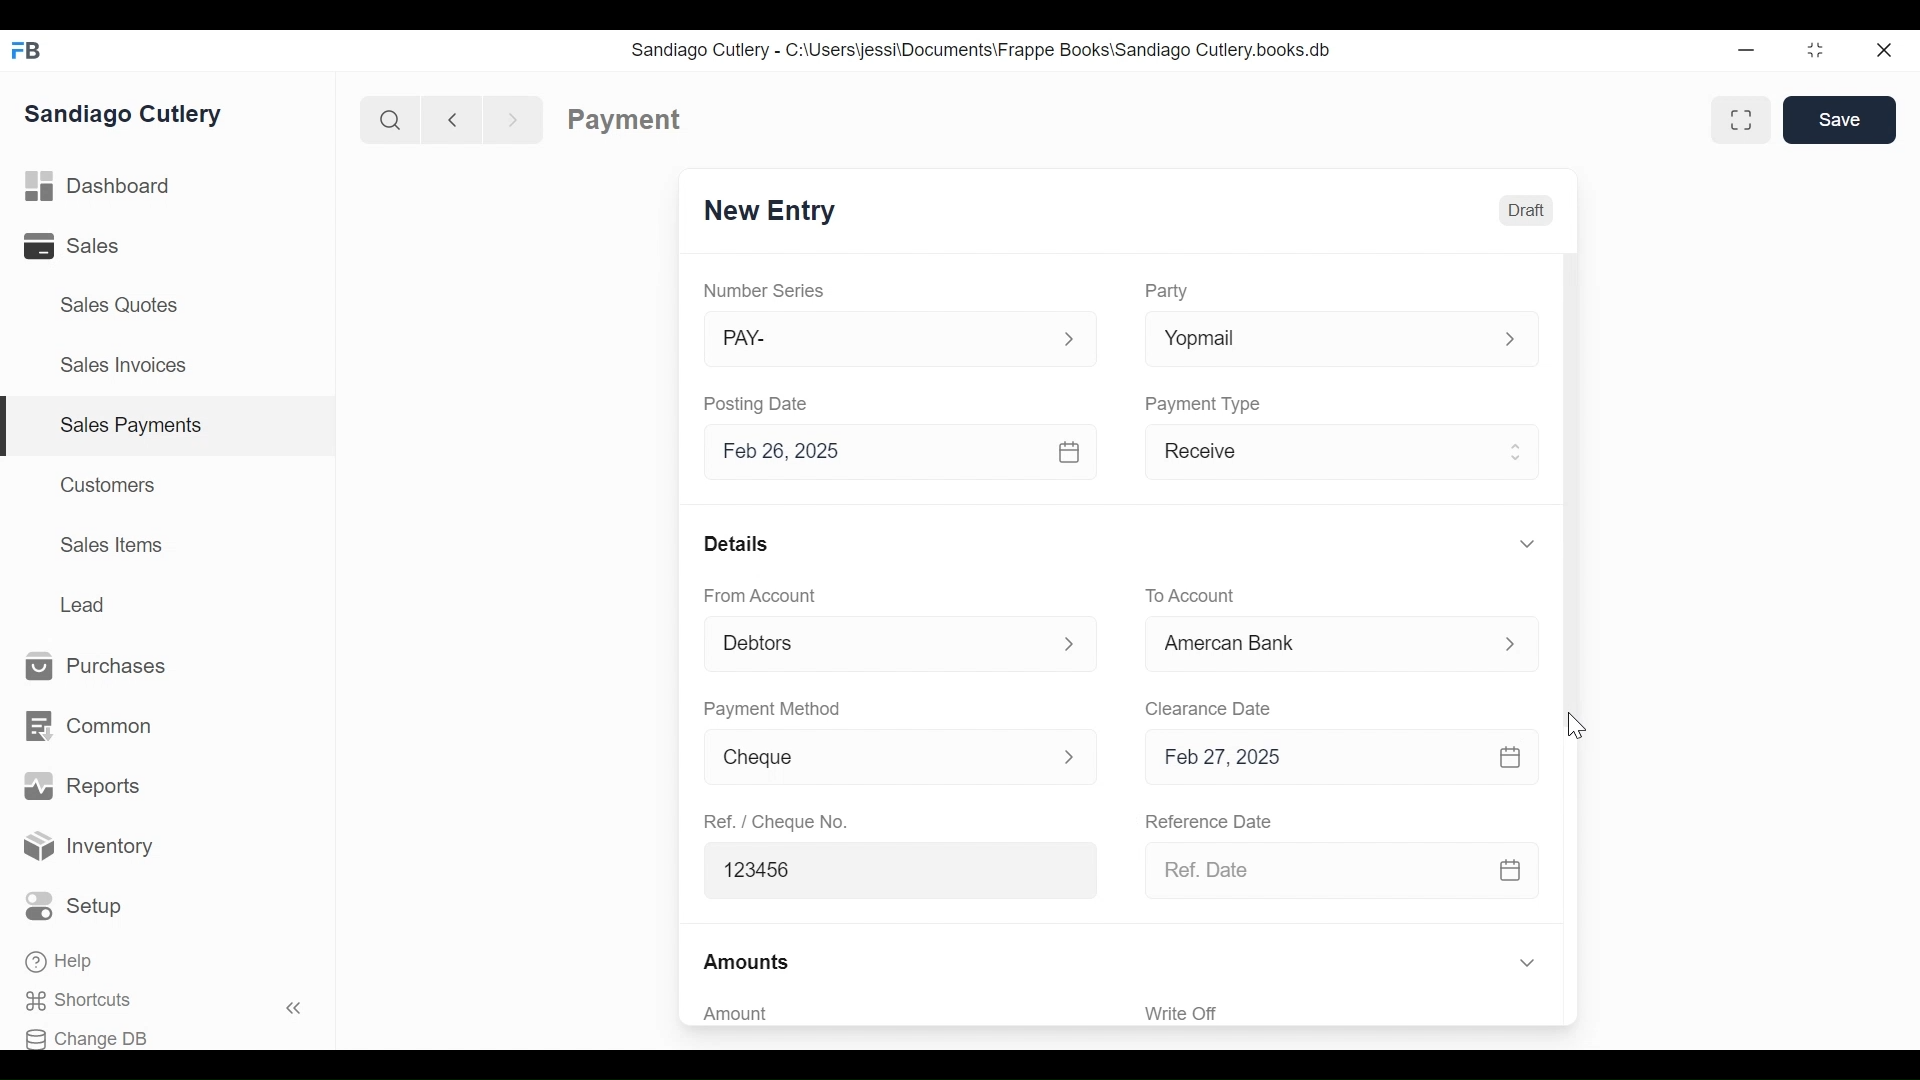 This screenshot has width=1920, height=1080. I want to click on Cheque, so click(868, 758).